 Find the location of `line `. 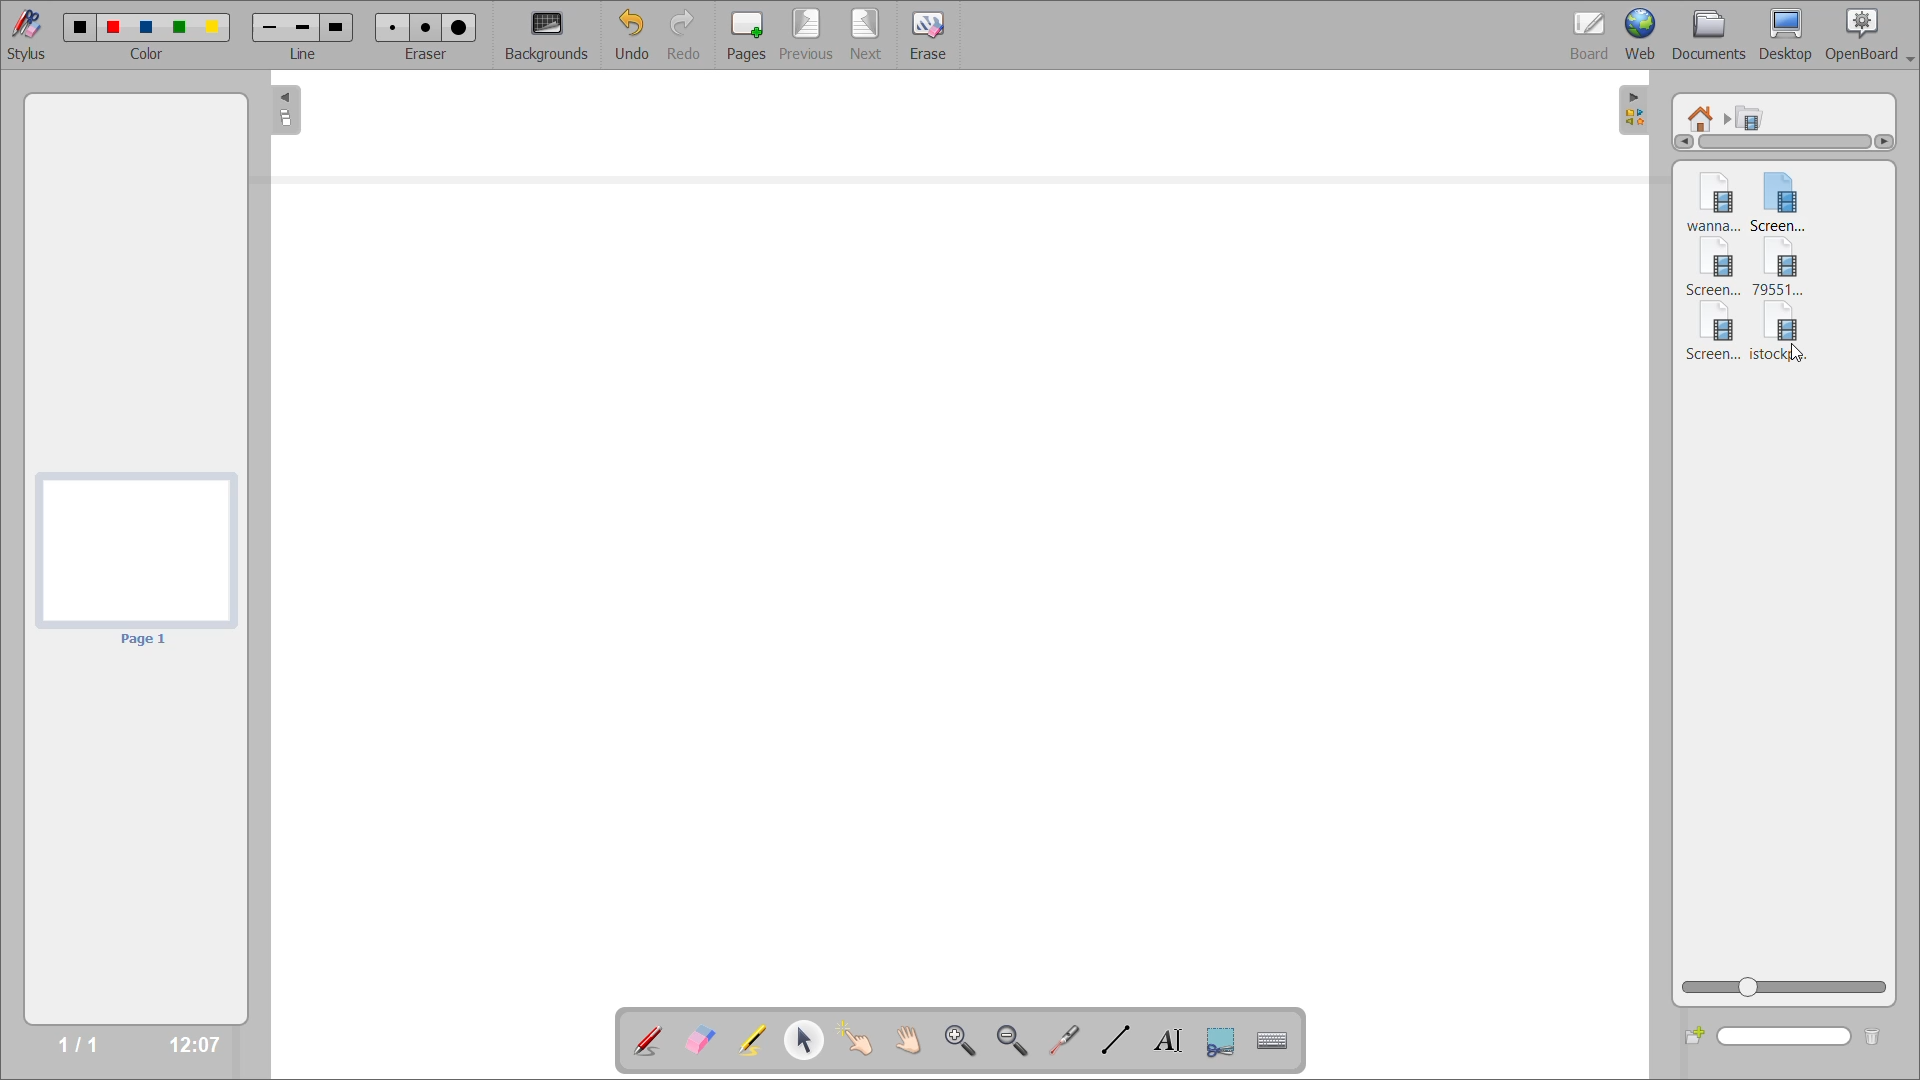

line  is located at coordinates (305, 57).